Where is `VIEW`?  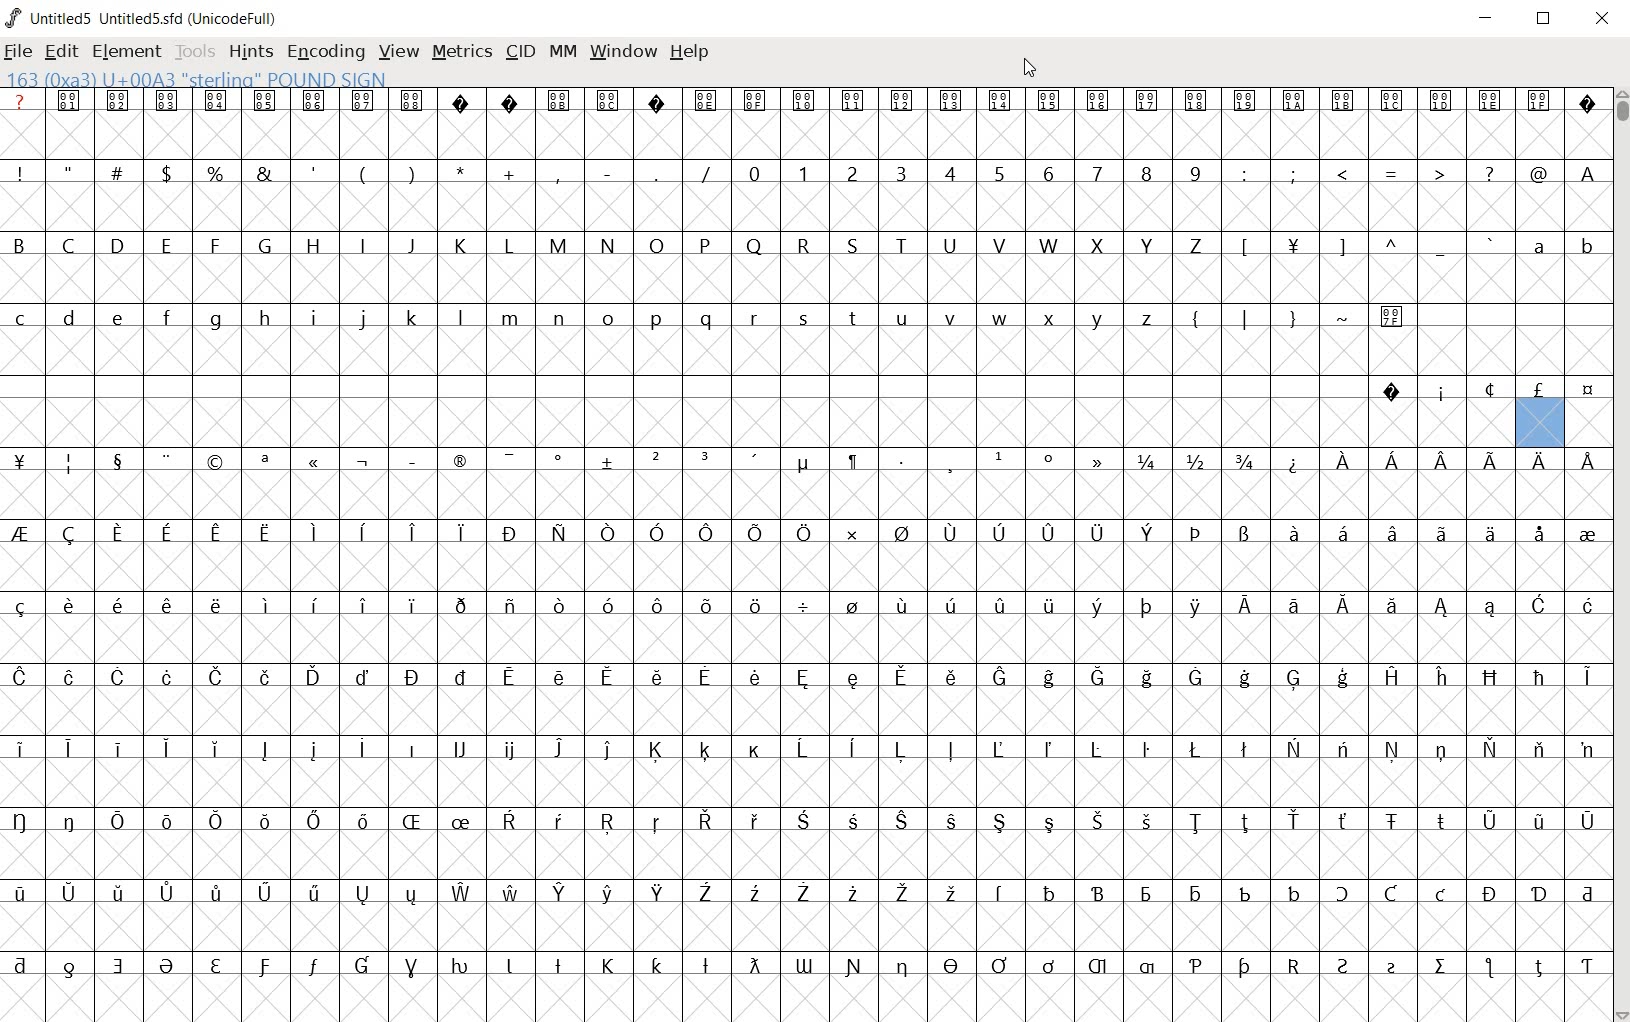 VIEW is located at coordinates (398, 50).